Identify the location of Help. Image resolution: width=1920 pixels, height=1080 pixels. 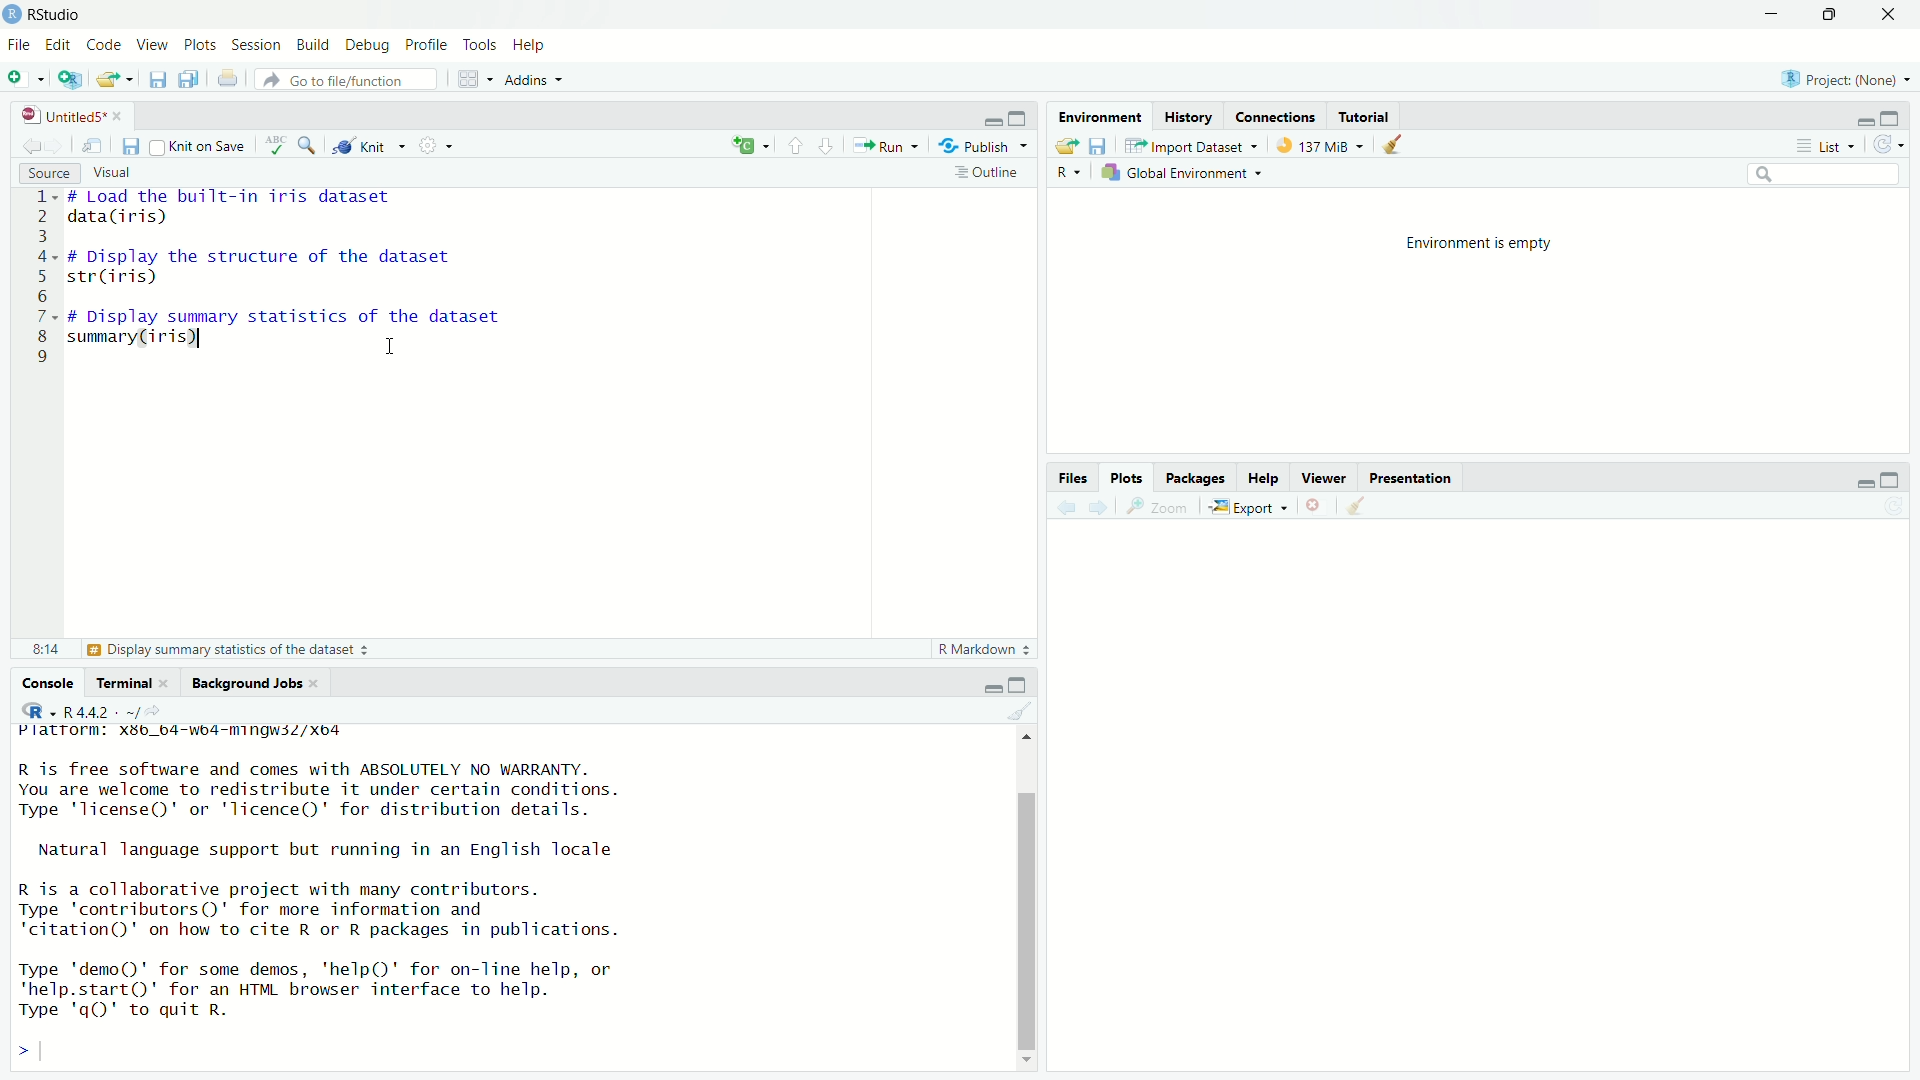
(1263, 476).